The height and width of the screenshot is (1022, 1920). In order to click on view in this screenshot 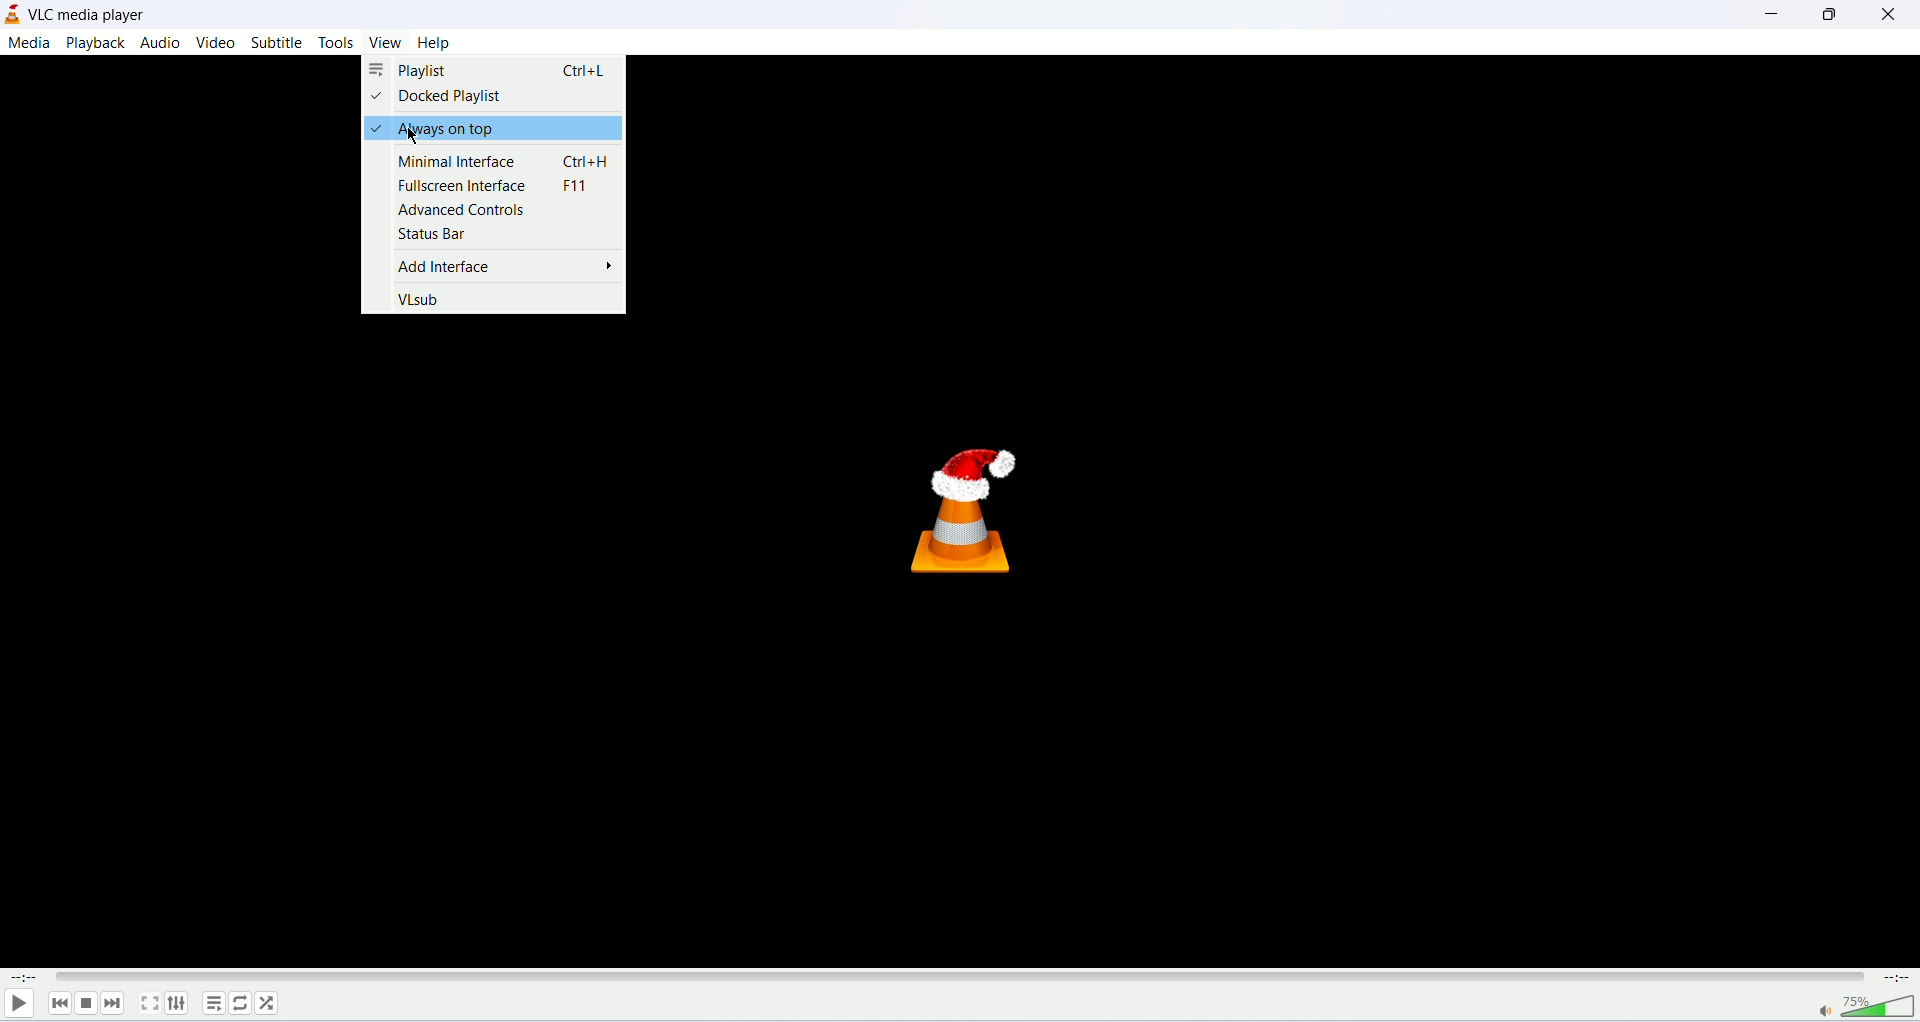, I will do `click(385, 43)`.